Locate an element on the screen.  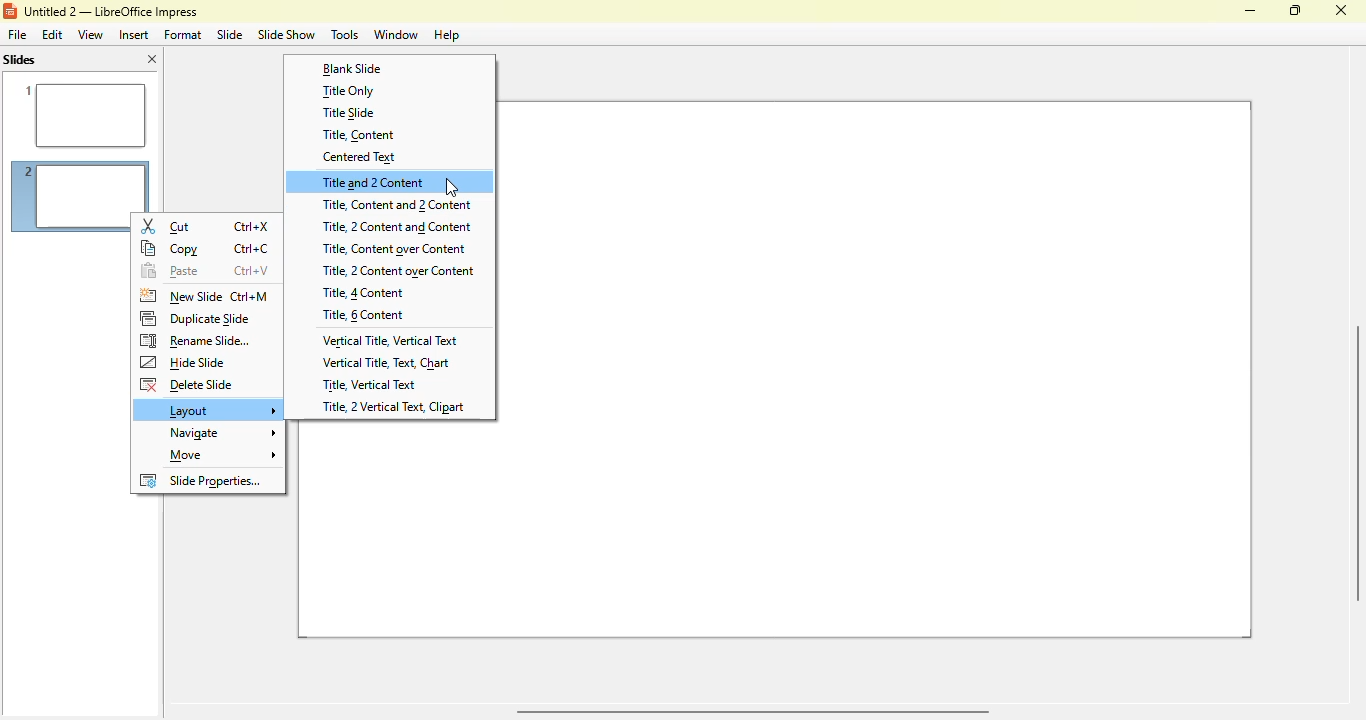
vertical title, vertical text is located at coordinates (388, 340).